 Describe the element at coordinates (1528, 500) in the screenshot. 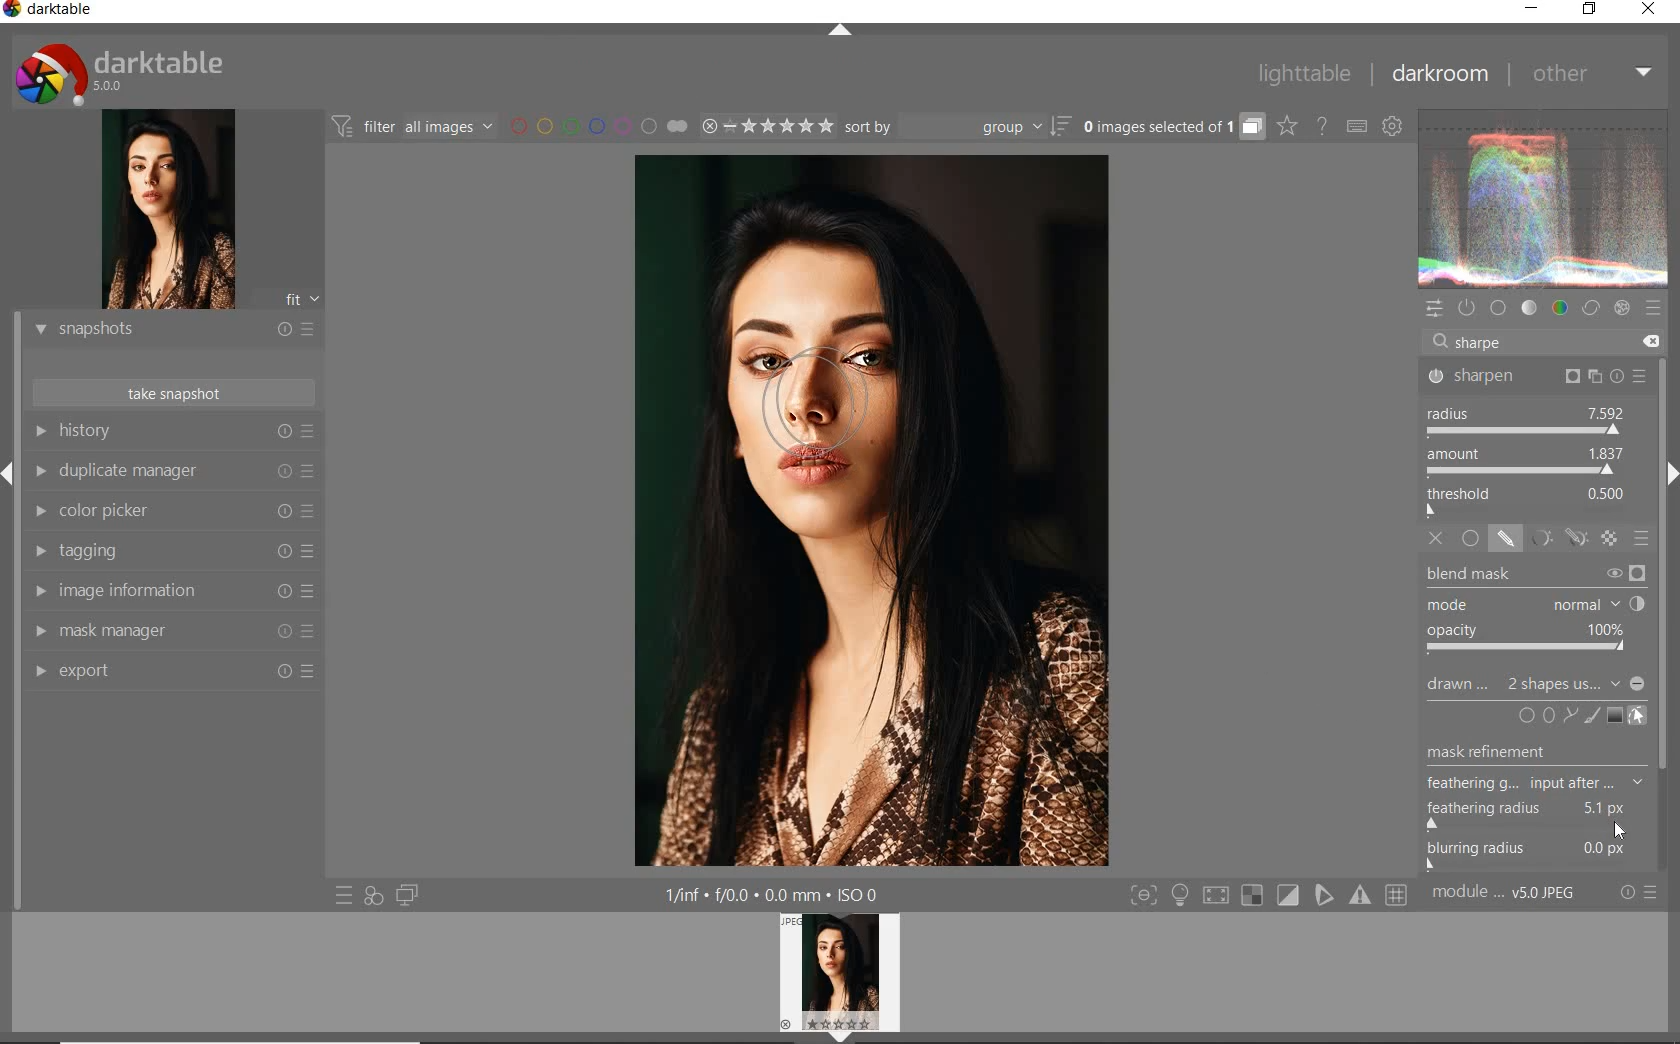

I see `THRESHOLD` at that location.